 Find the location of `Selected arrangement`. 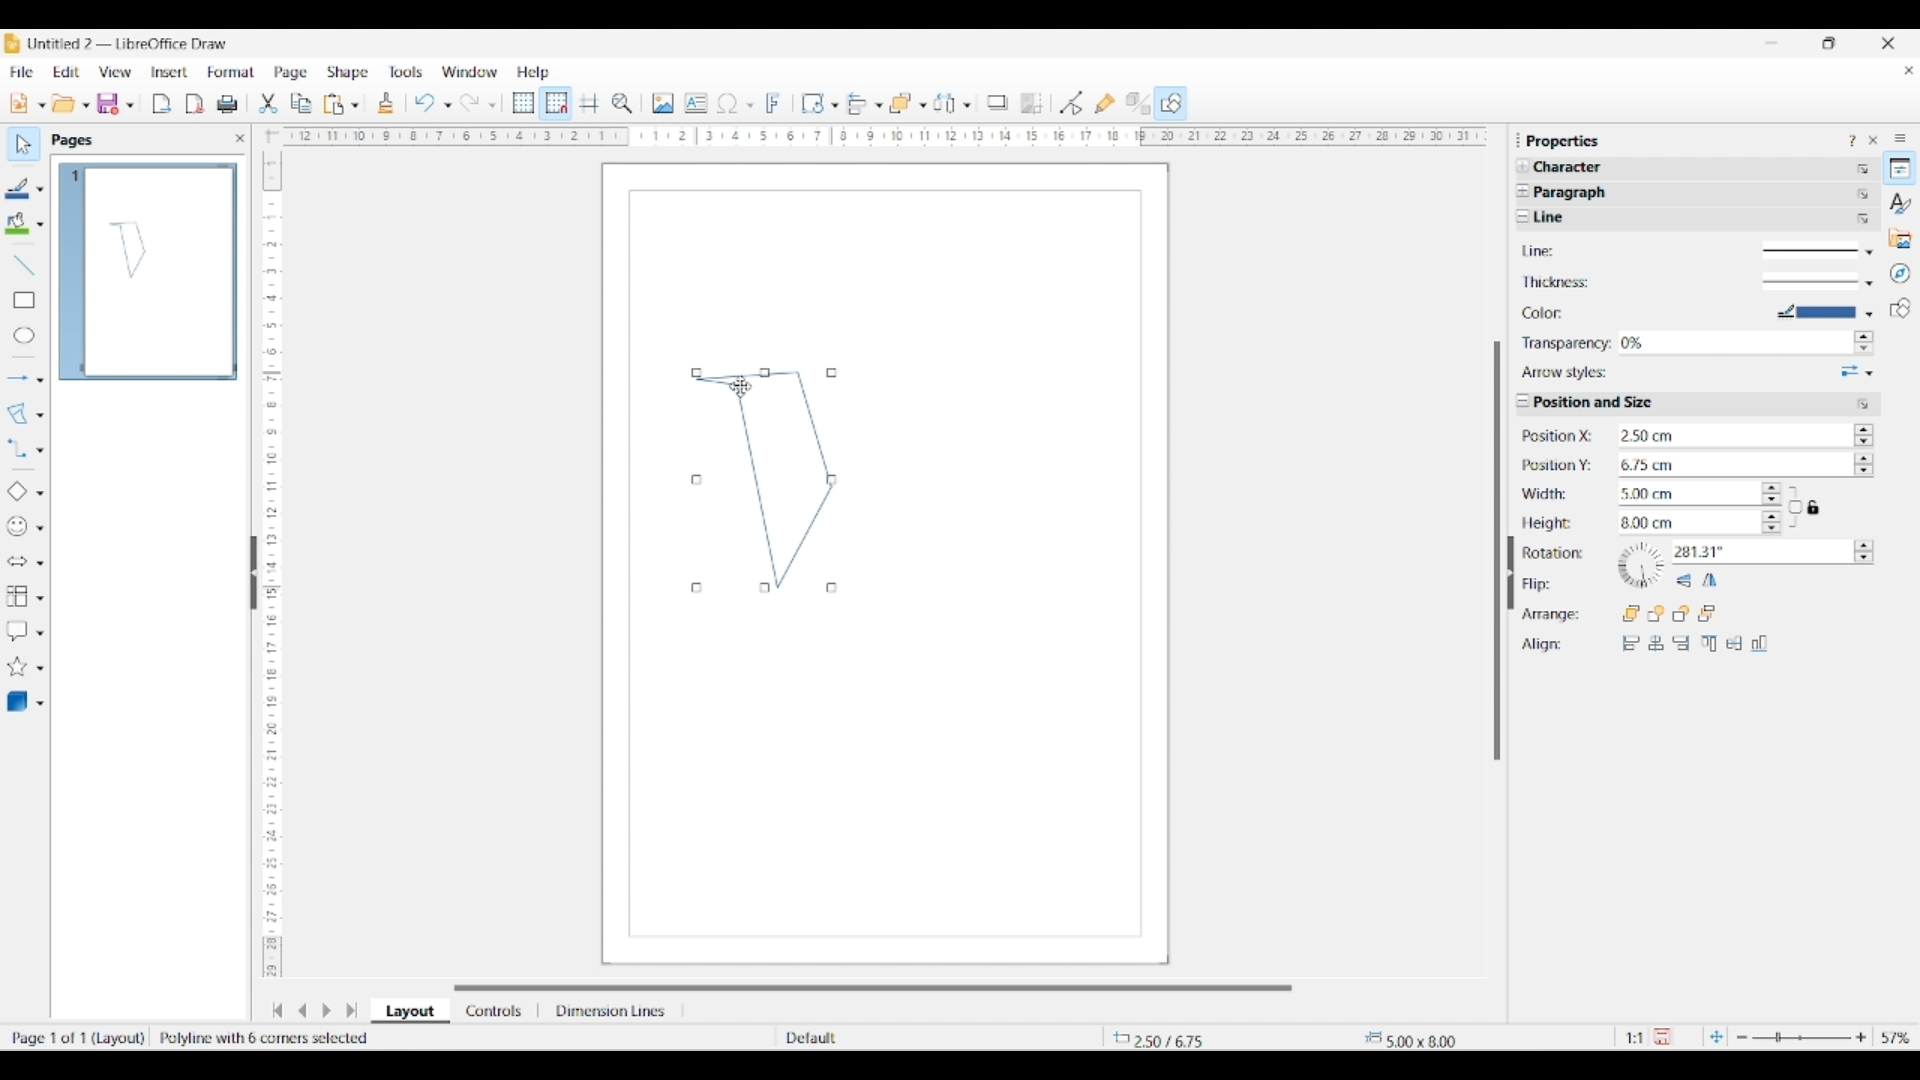

Selected arrangement is located at coordinates (901, 104).